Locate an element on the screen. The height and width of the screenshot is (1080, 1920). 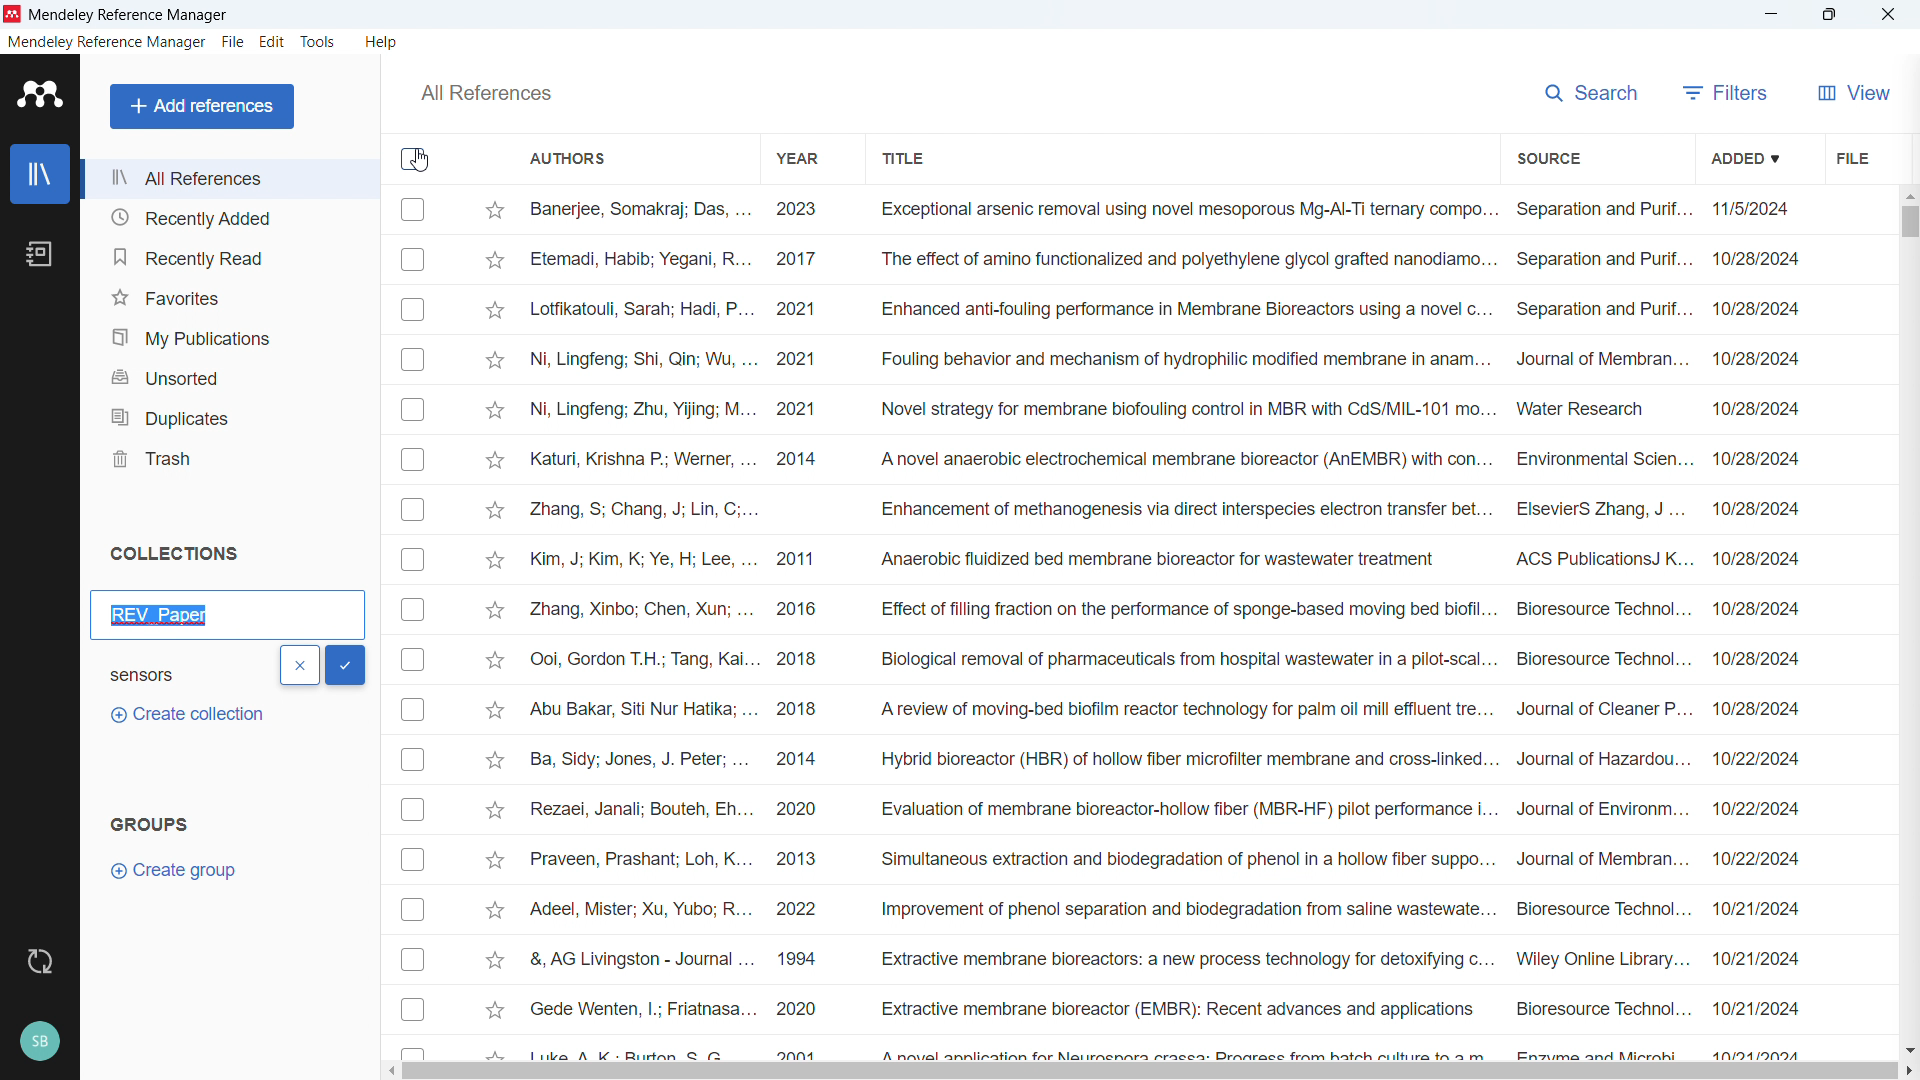
Search  is located at coordinates (1592, 90).